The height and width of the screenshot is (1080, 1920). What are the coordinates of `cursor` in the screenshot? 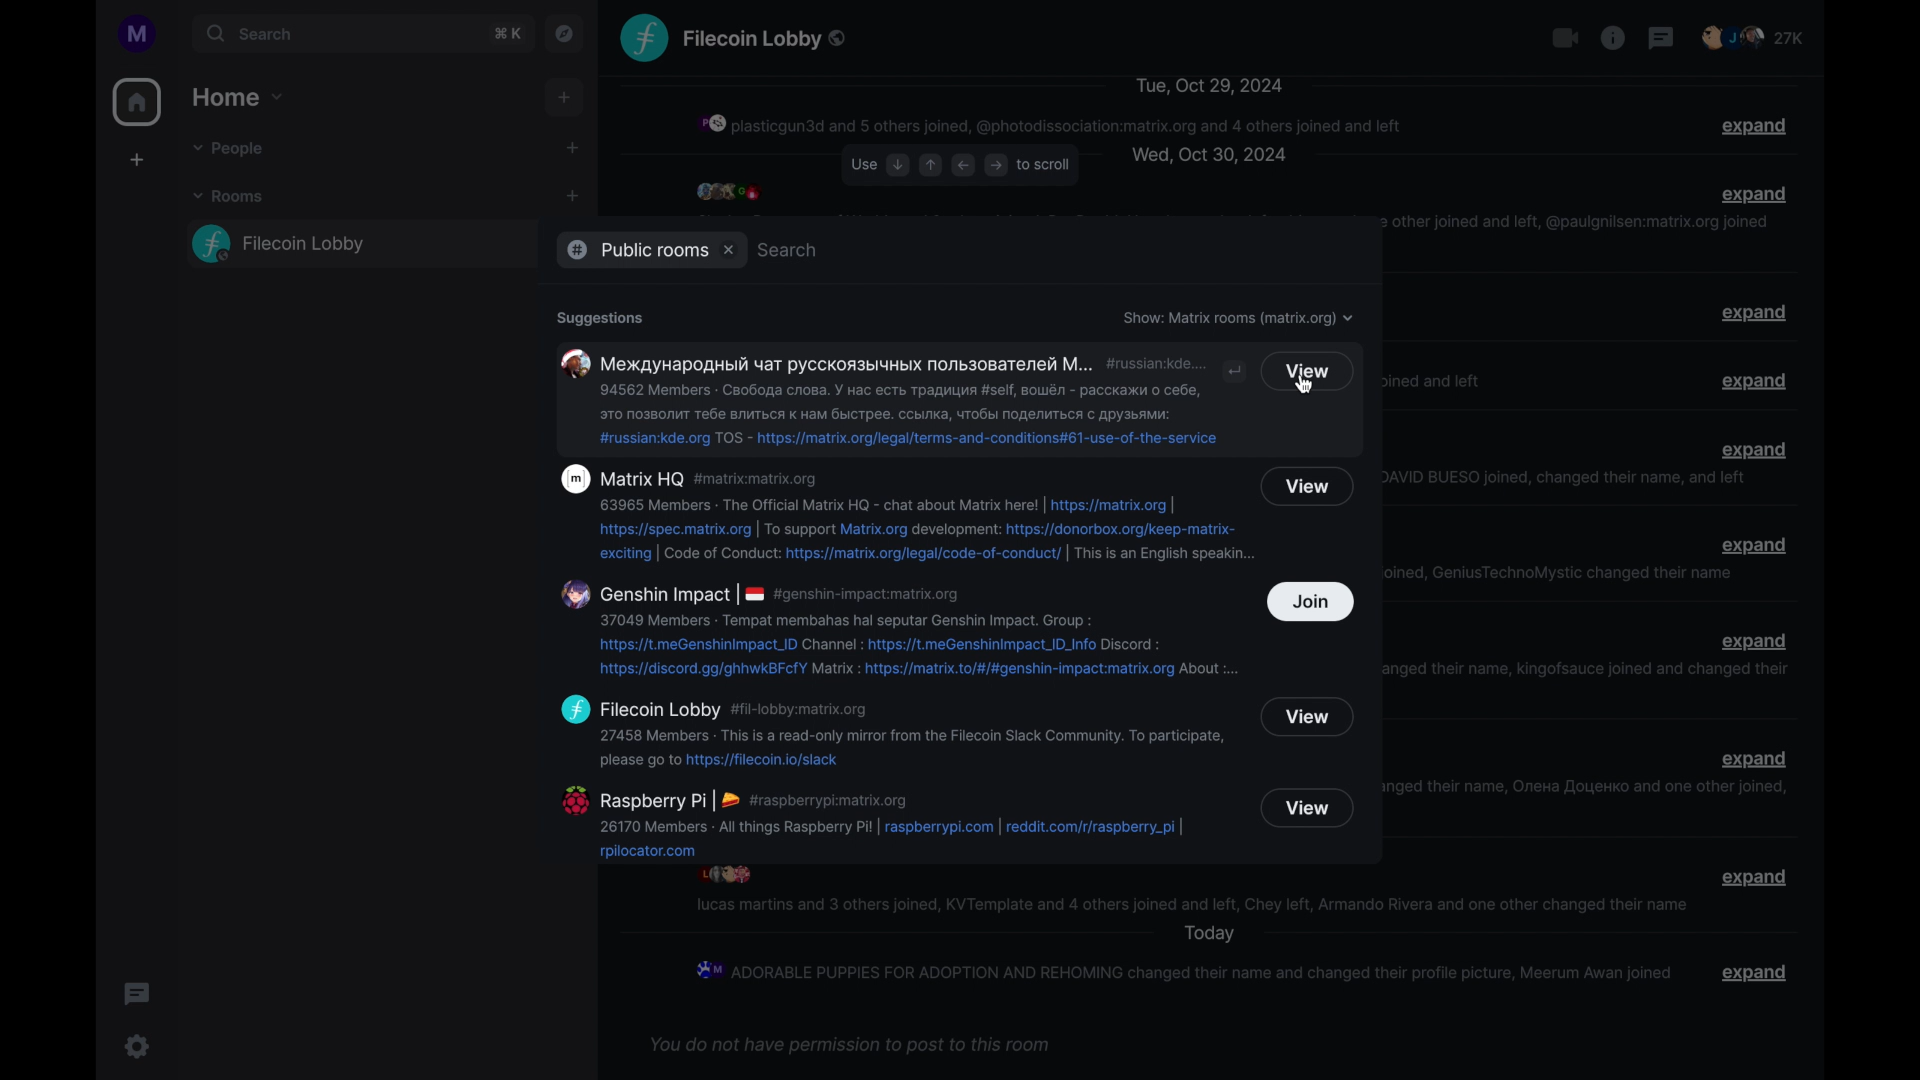 It's located at (1304, 383).